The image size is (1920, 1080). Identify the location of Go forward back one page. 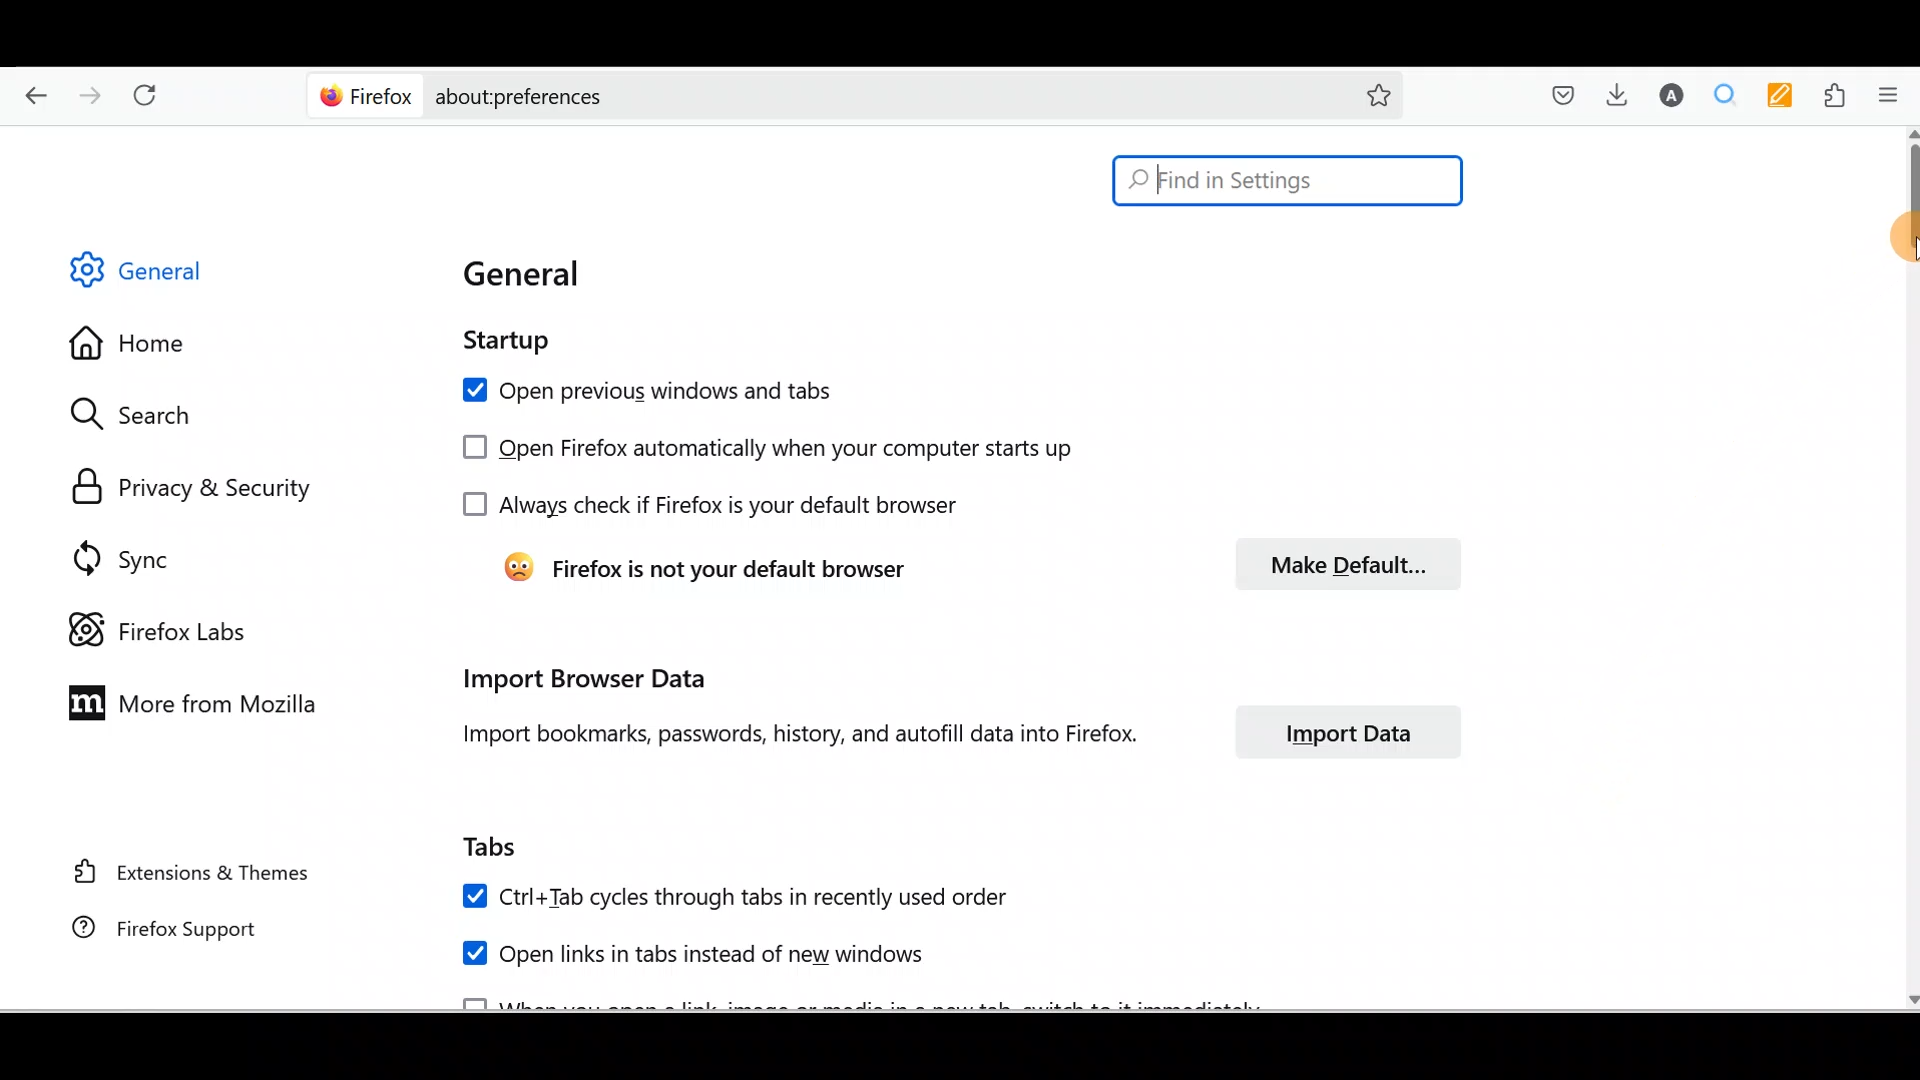
(93, 94).